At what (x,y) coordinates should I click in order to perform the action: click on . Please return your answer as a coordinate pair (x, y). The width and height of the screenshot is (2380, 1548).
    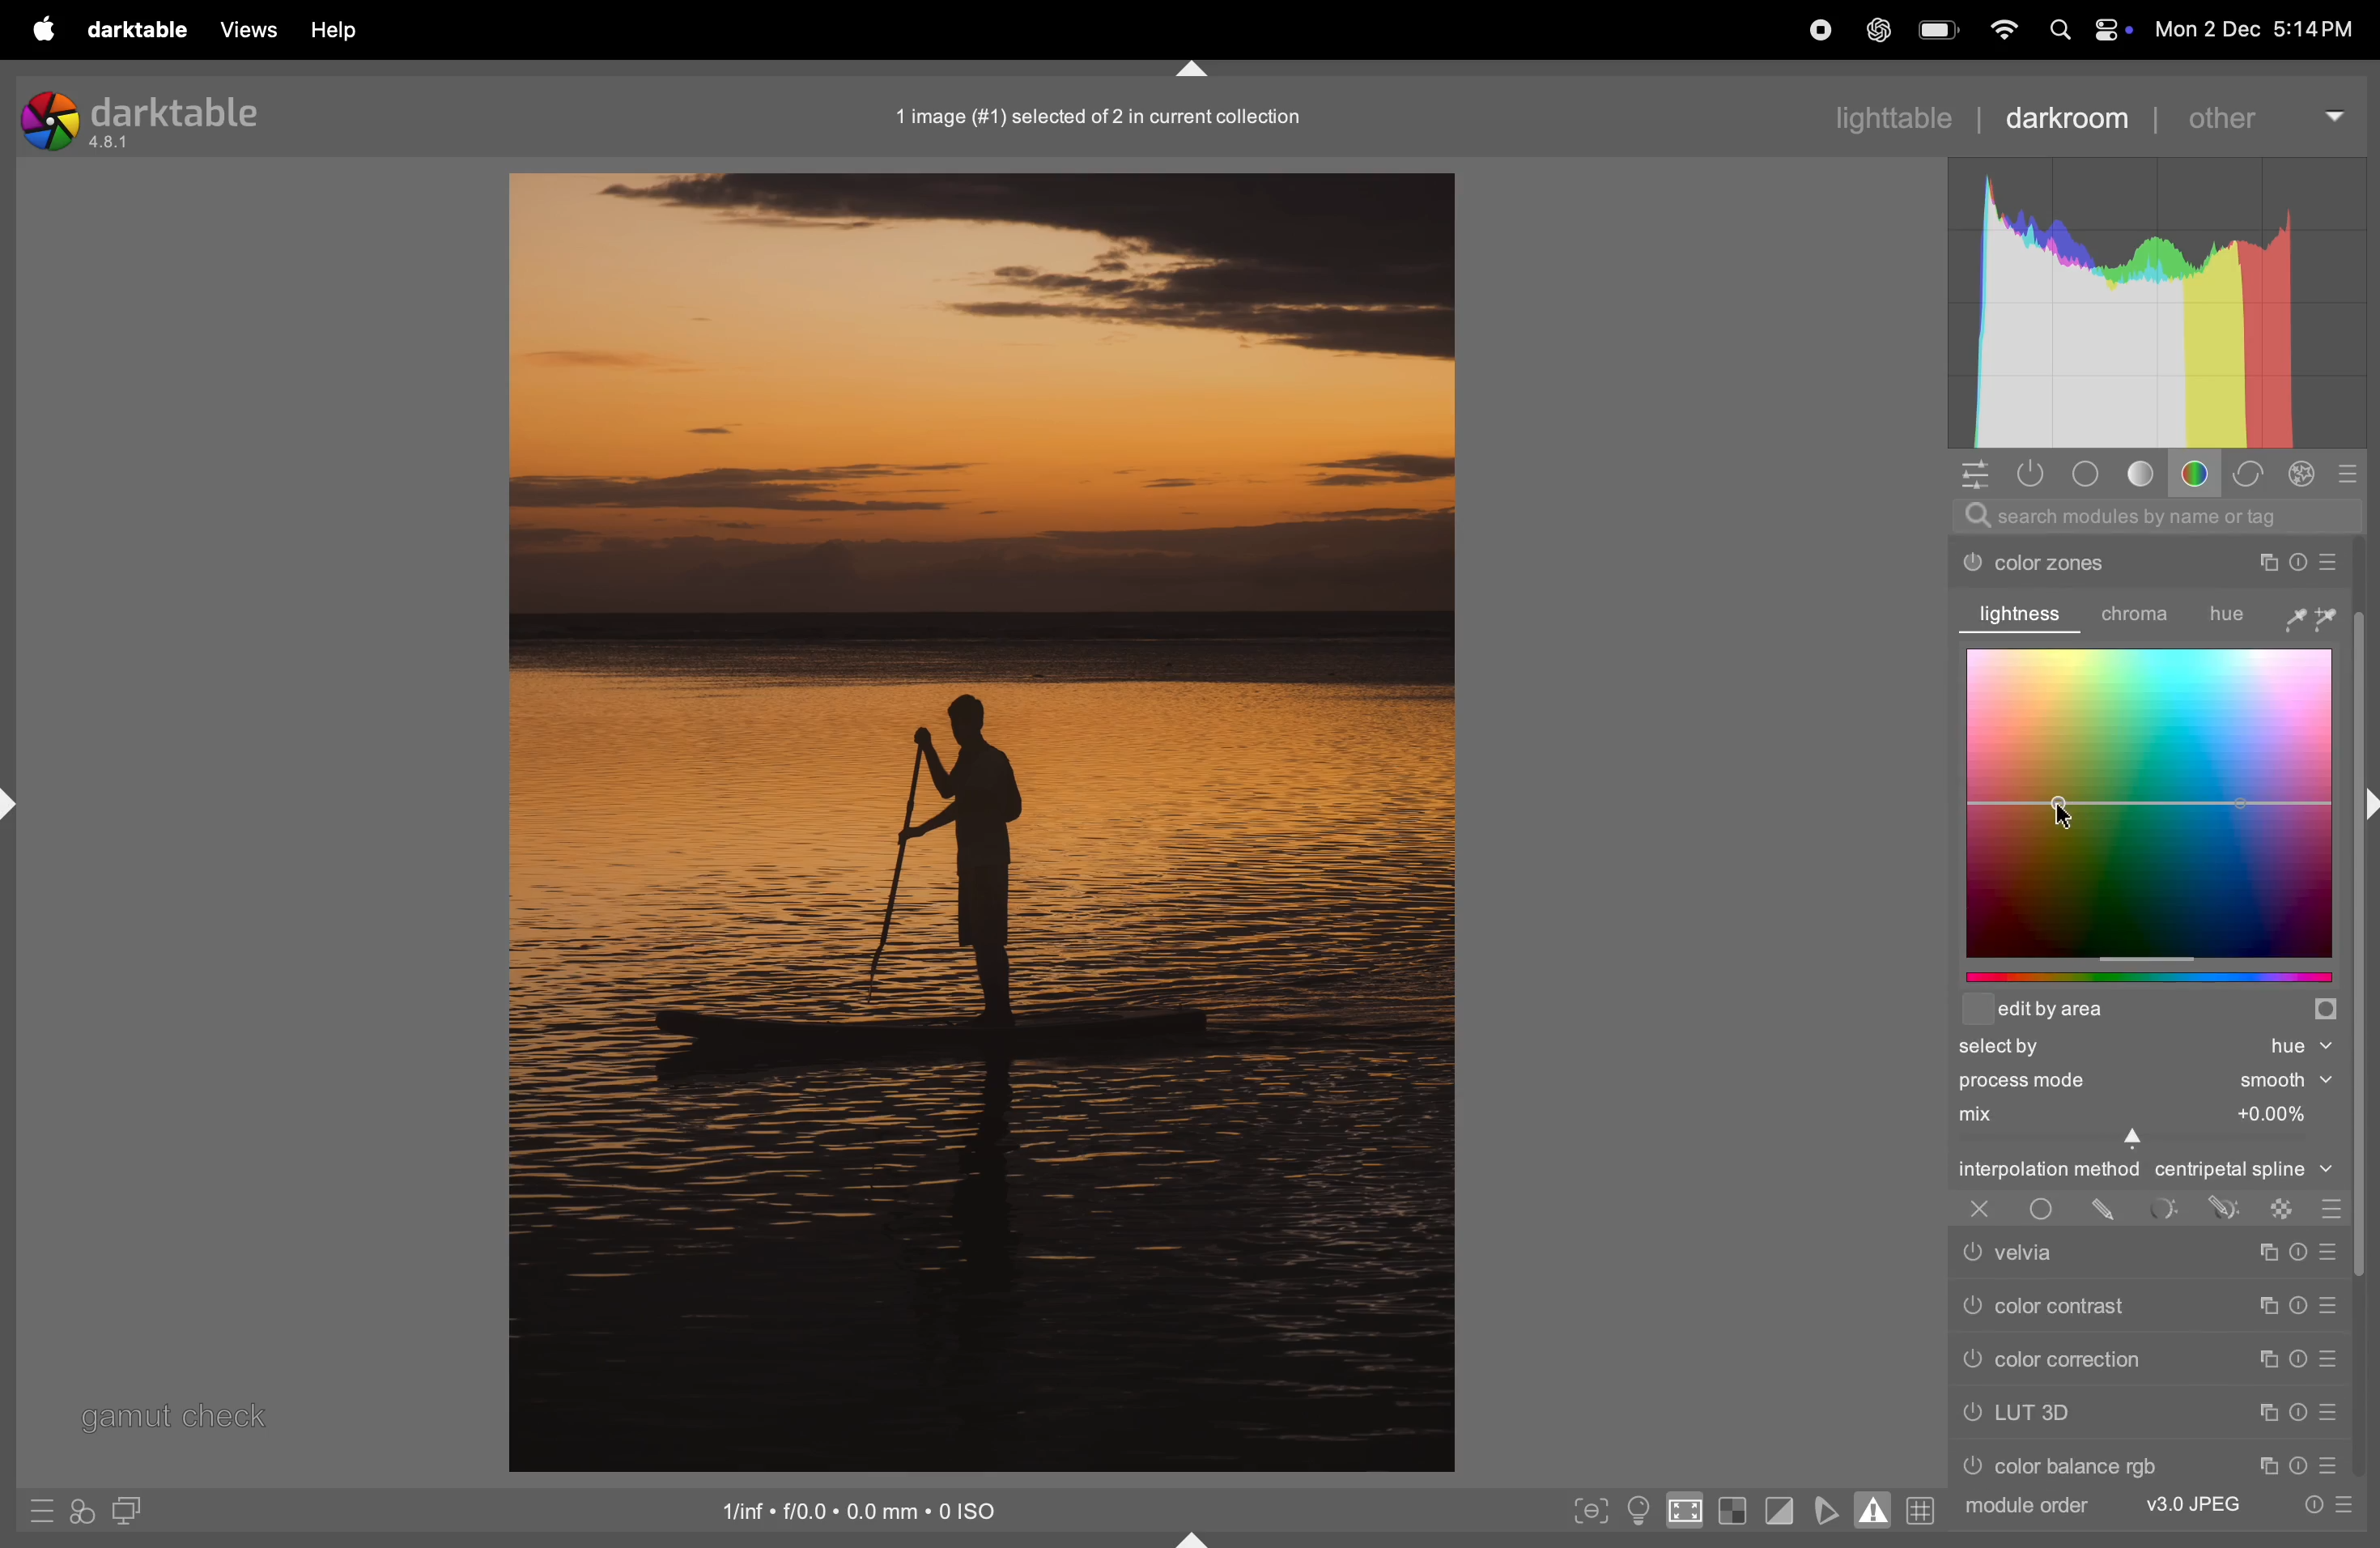
    Looking at the image, I should click on (2038, 1206).